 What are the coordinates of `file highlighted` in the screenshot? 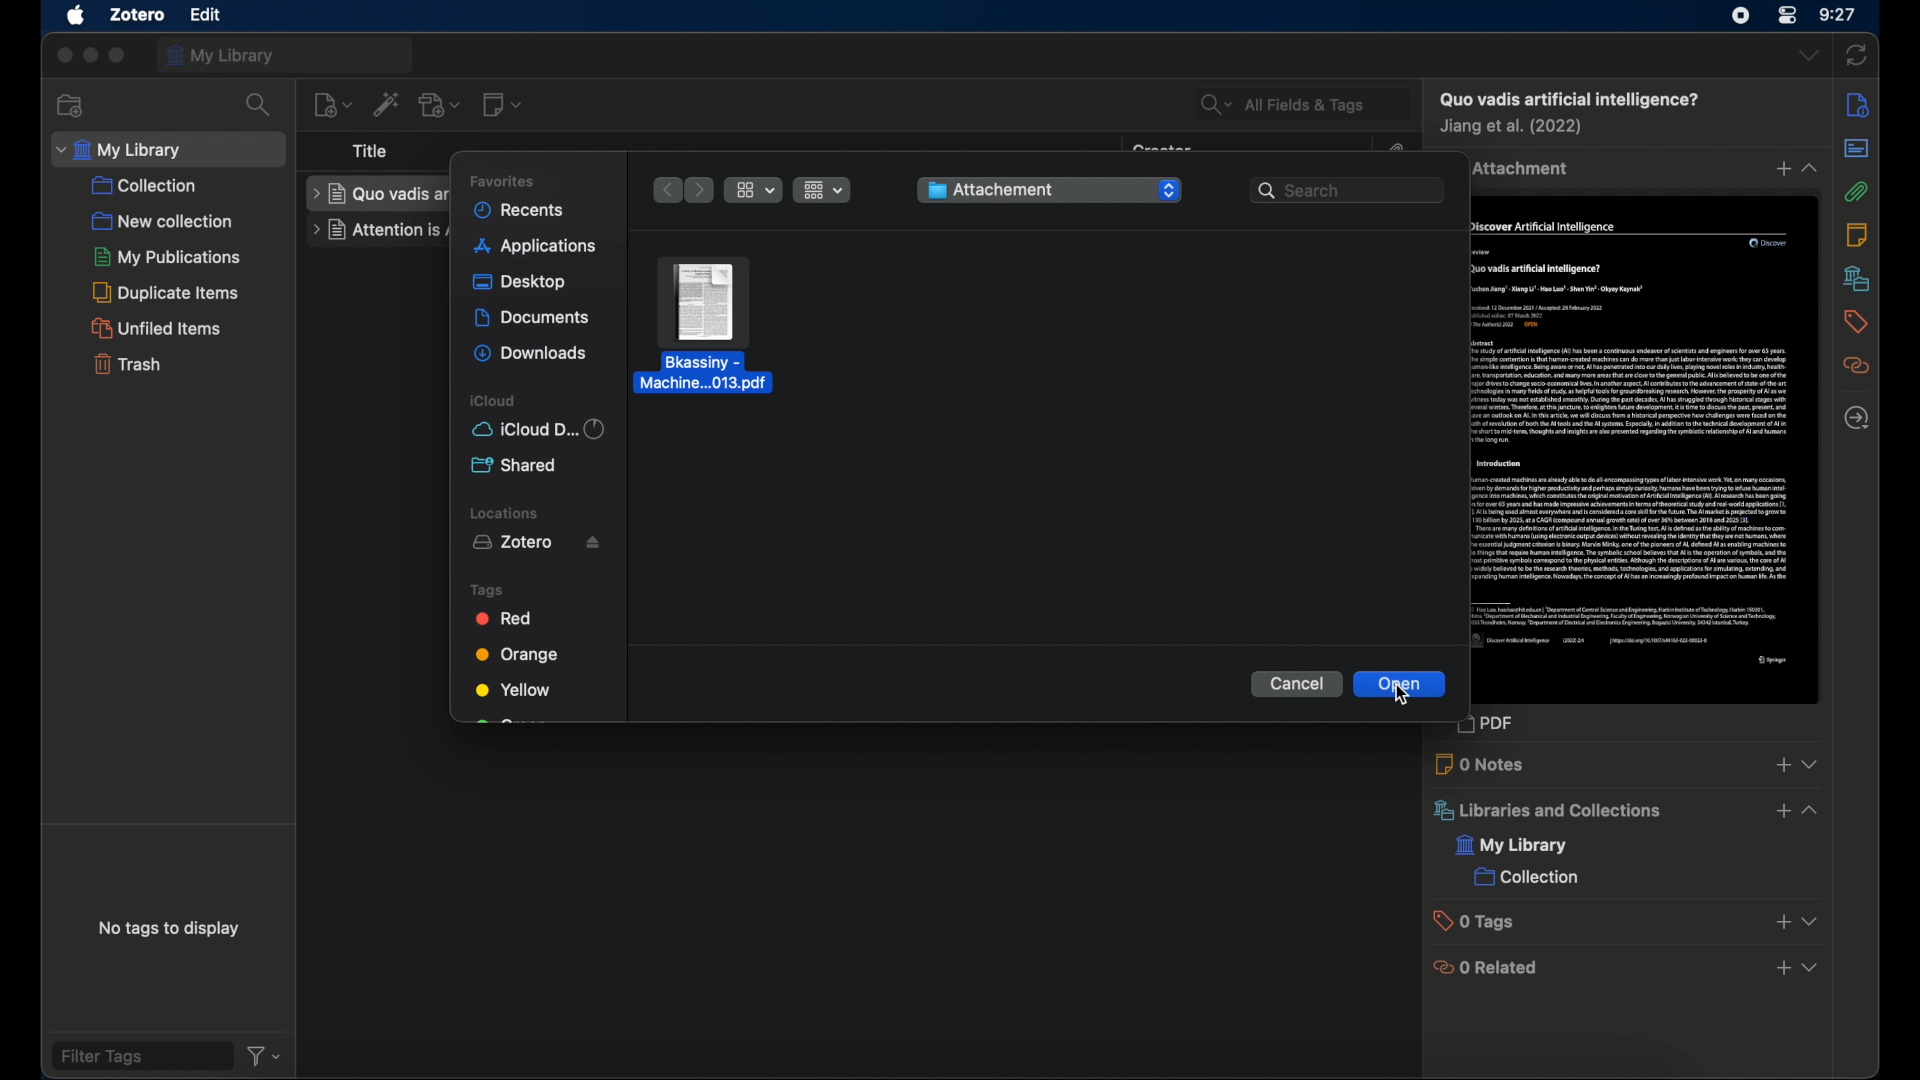 It's located at (707, 327).